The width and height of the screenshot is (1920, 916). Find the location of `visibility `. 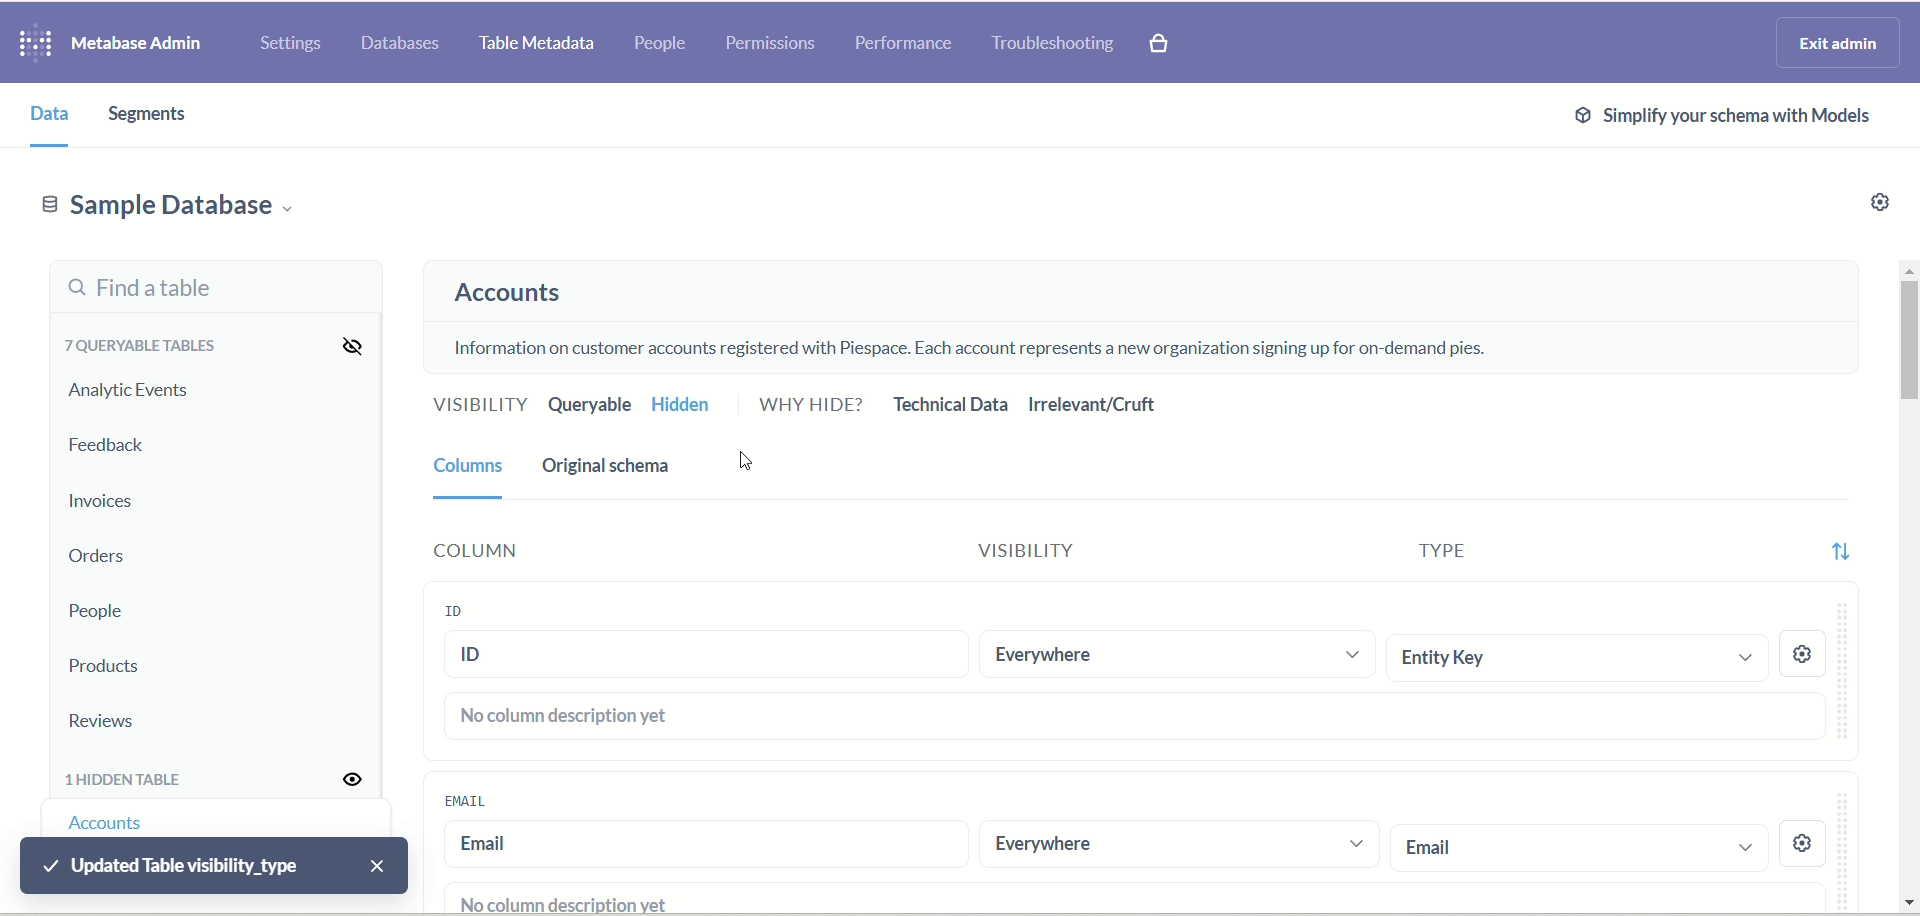

visibility  is located at coordinates (356, 348).